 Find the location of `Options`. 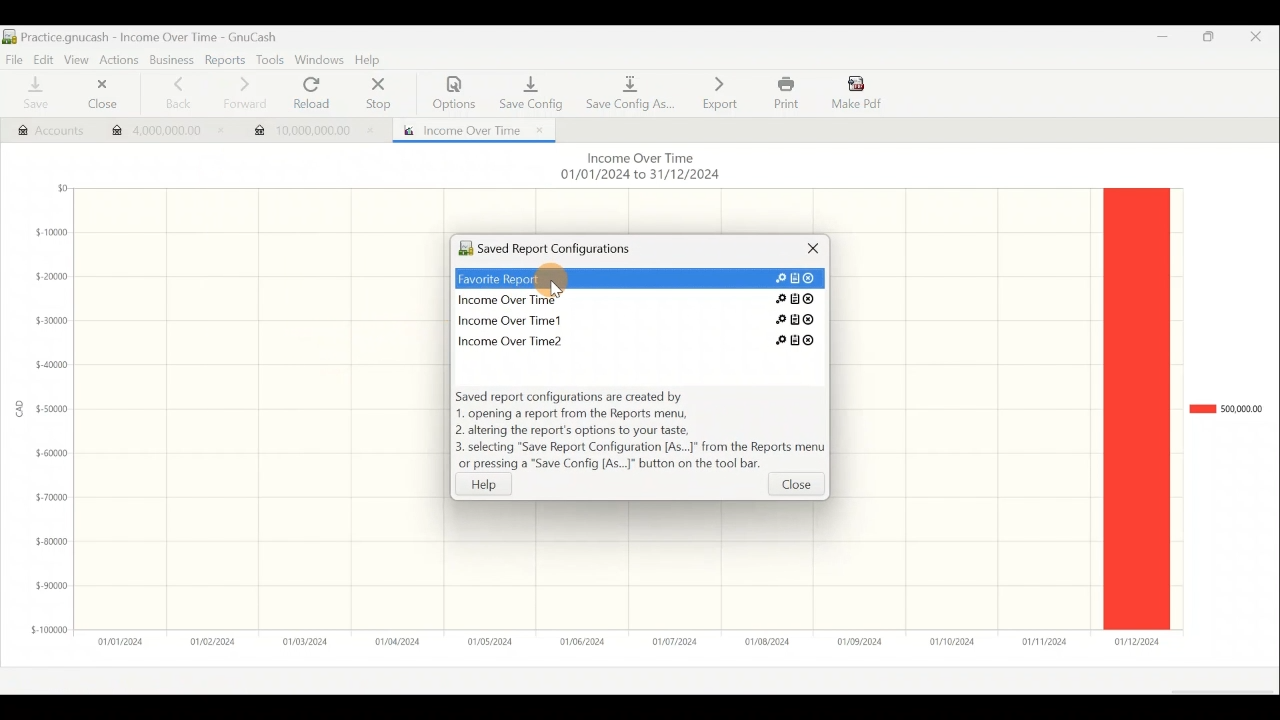

Options is located at coordinates (455, 93).